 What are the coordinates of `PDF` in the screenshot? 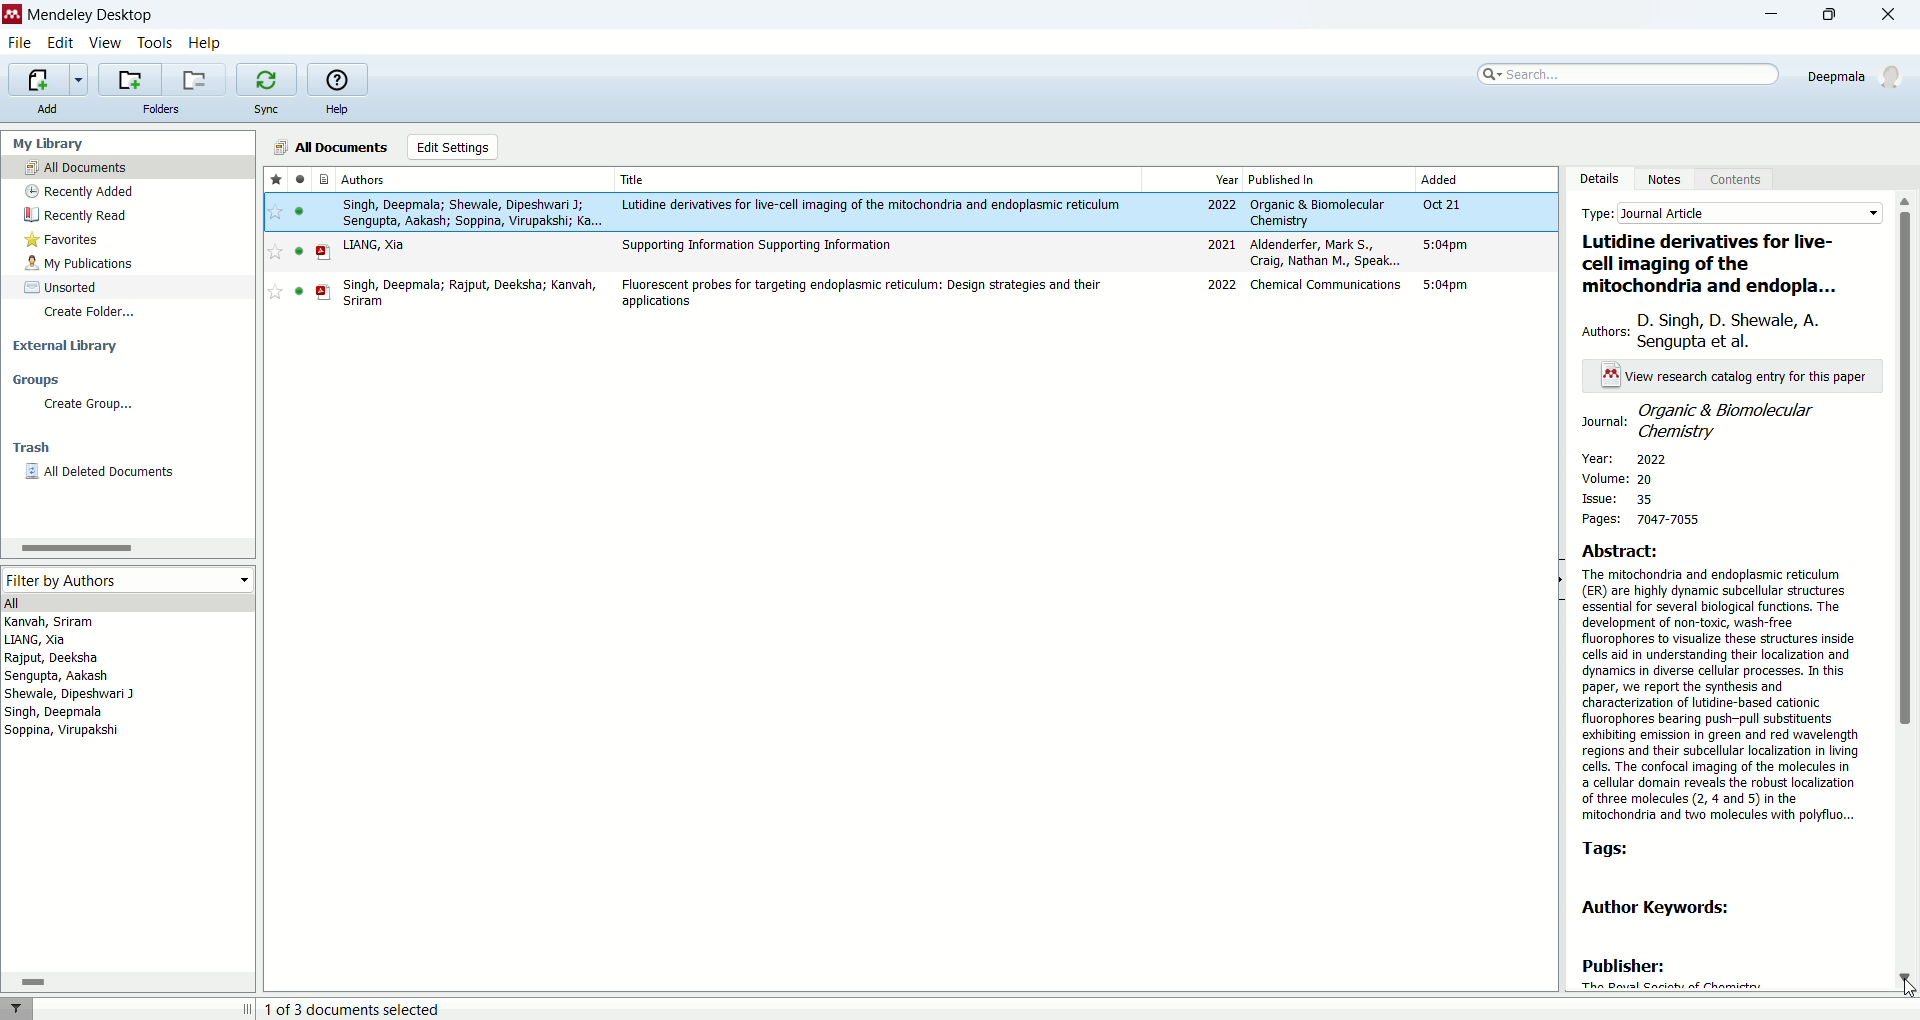 It's located at (324, 253).